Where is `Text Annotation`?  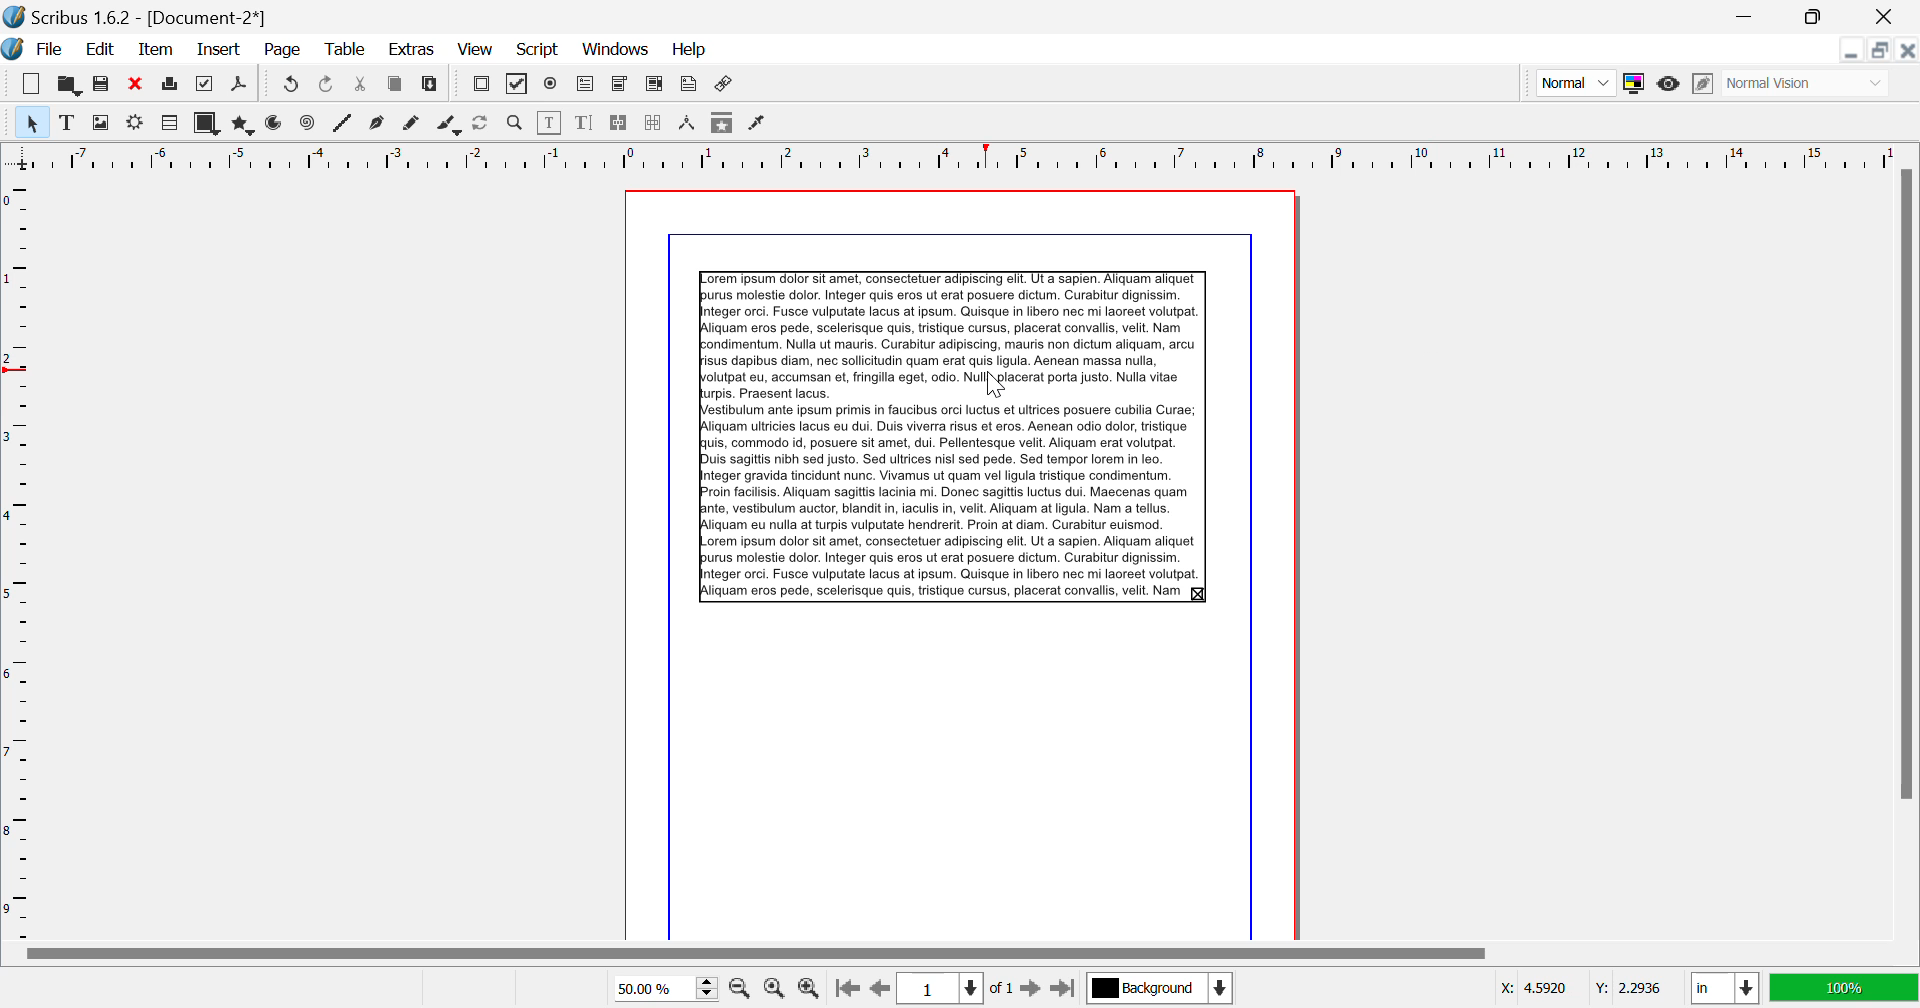 Text Annotation is located at coordinates (688, 86).